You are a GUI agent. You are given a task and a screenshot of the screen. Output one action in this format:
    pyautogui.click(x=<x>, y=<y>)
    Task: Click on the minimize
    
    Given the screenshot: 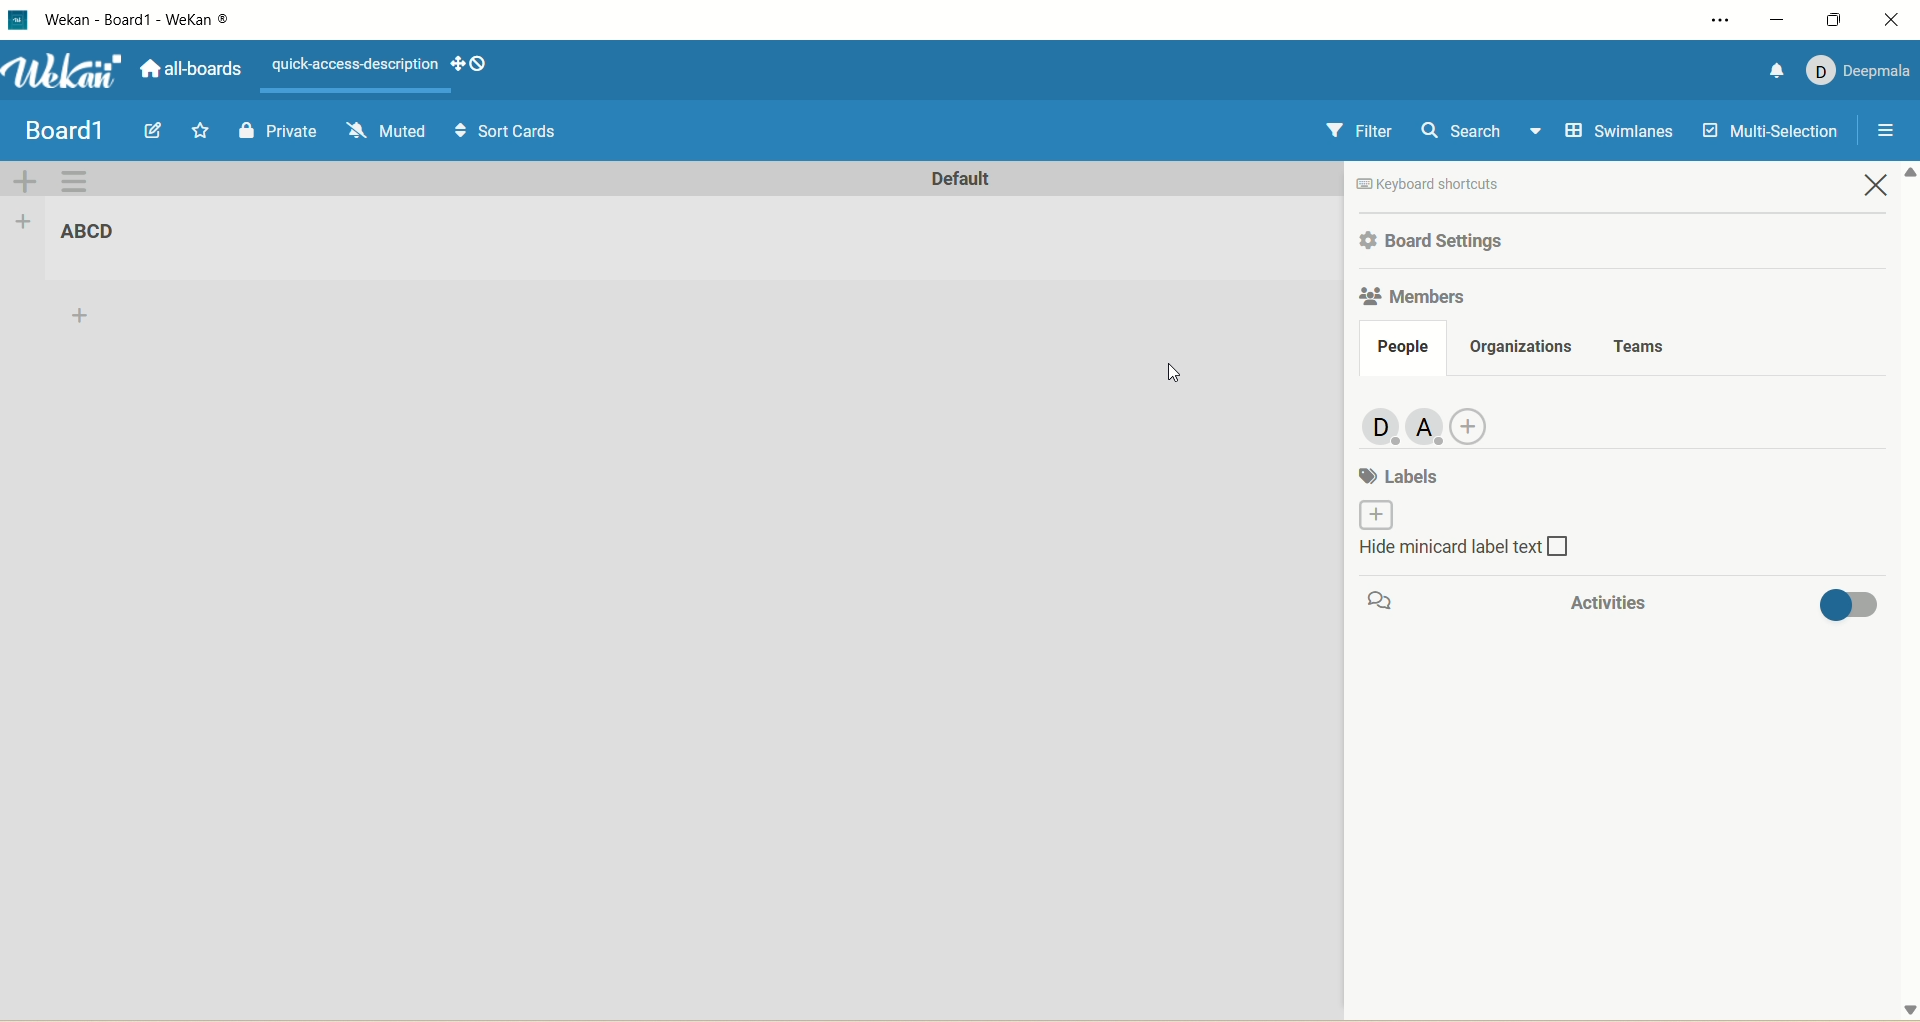 What is the action you would take?
    pyautogui.click(x=1774, y=19)
    